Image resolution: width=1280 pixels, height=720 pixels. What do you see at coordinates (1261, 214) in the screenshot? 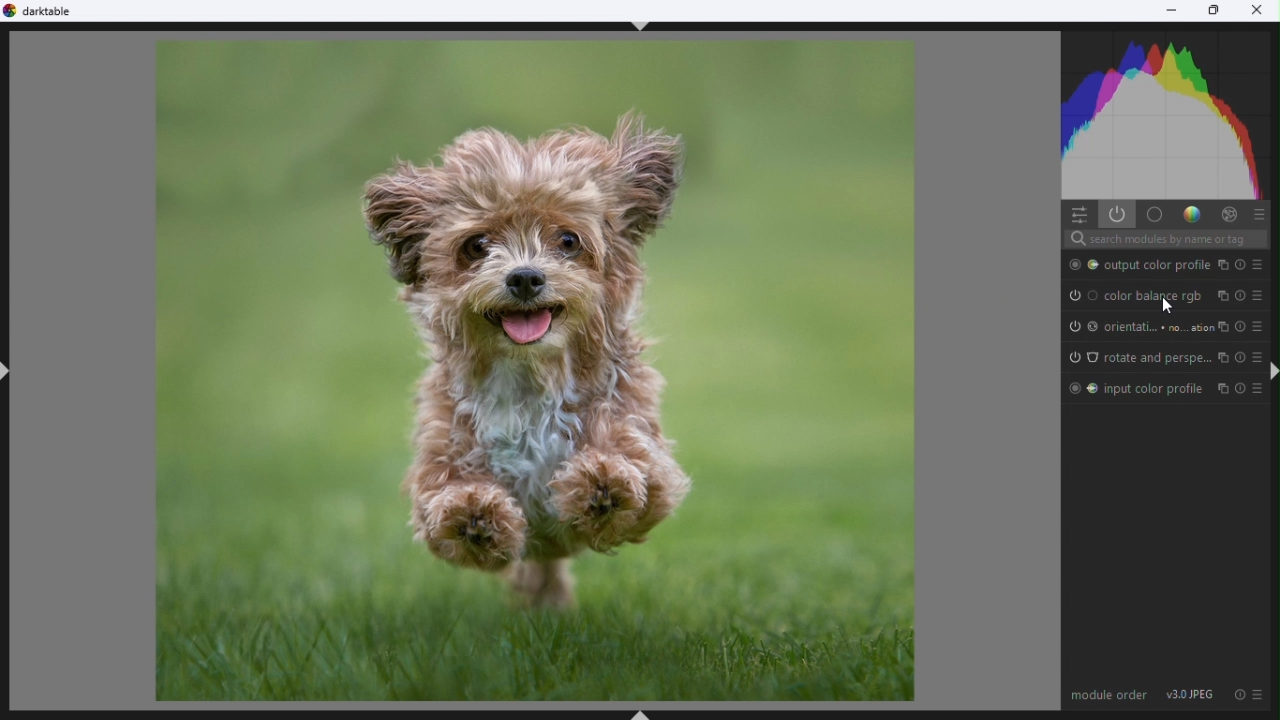
I see `presets` at bounding box center [1261, 214].